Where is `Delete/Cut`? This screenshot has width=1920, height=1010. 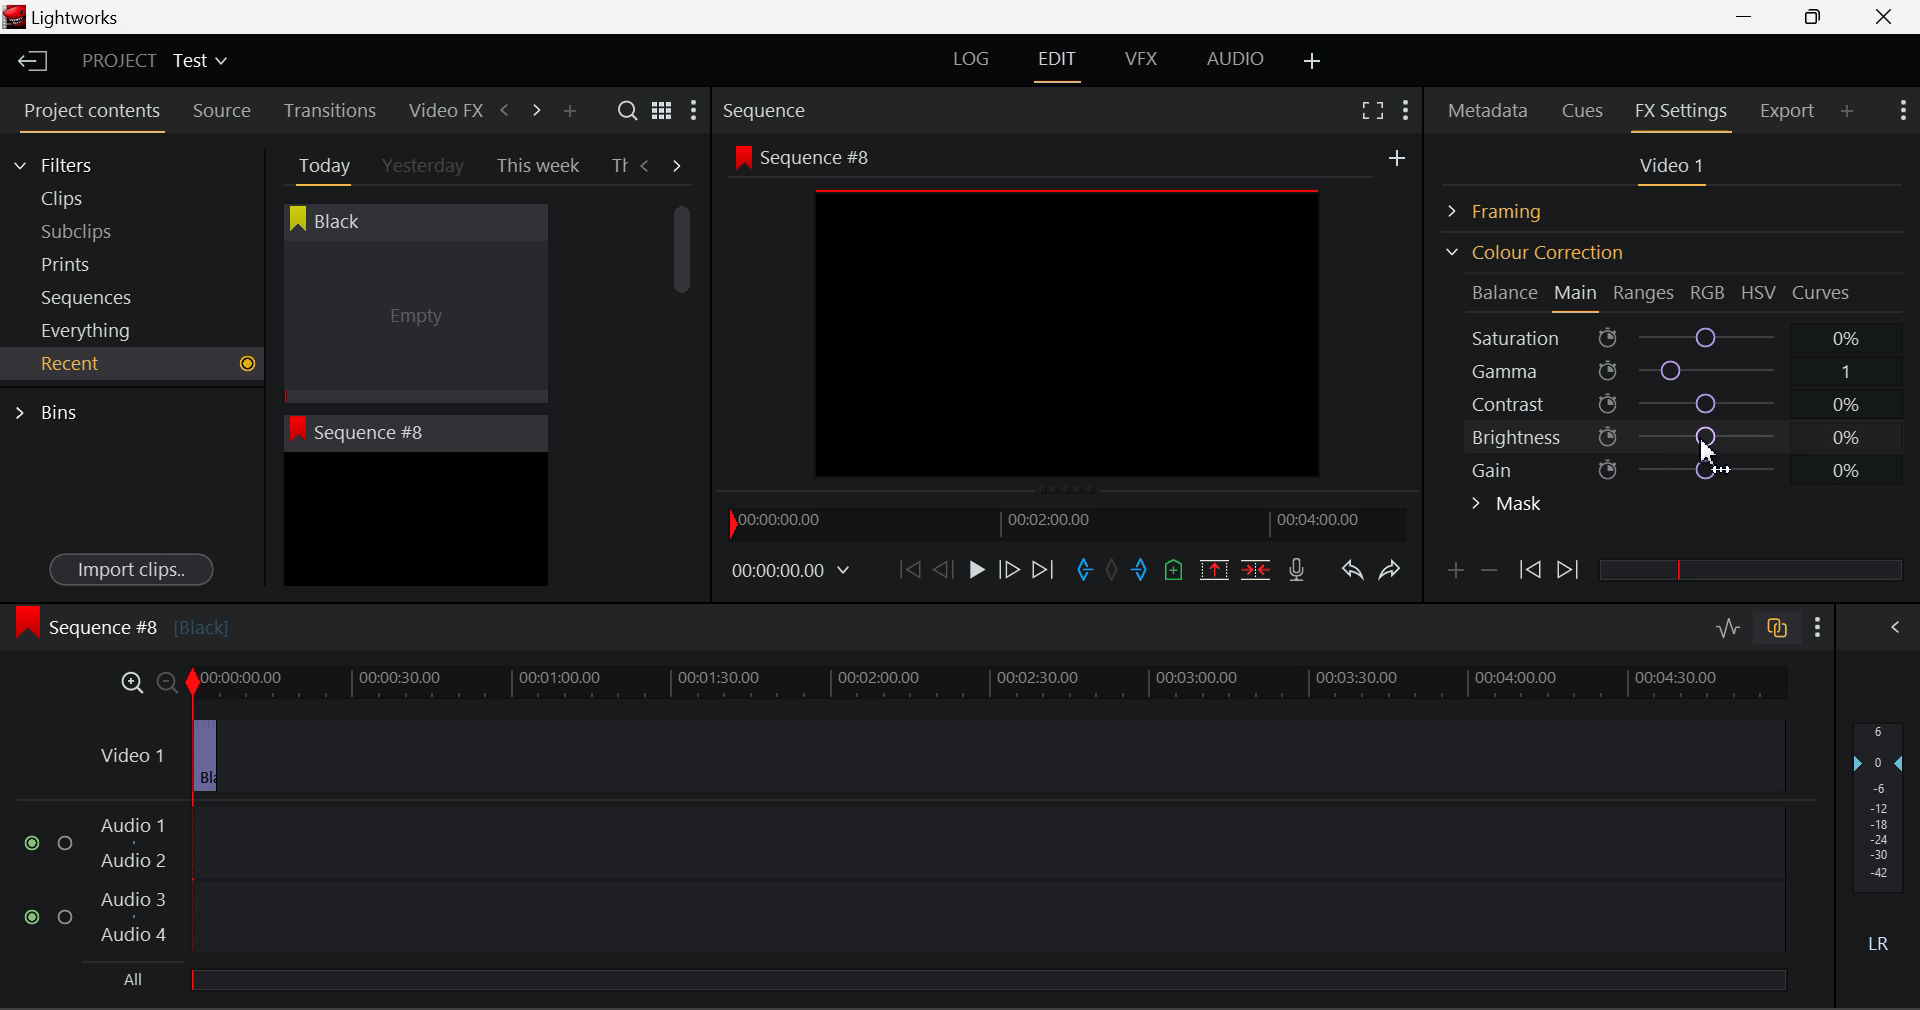 Delete/Cut is located at coordinates (1256, 569).